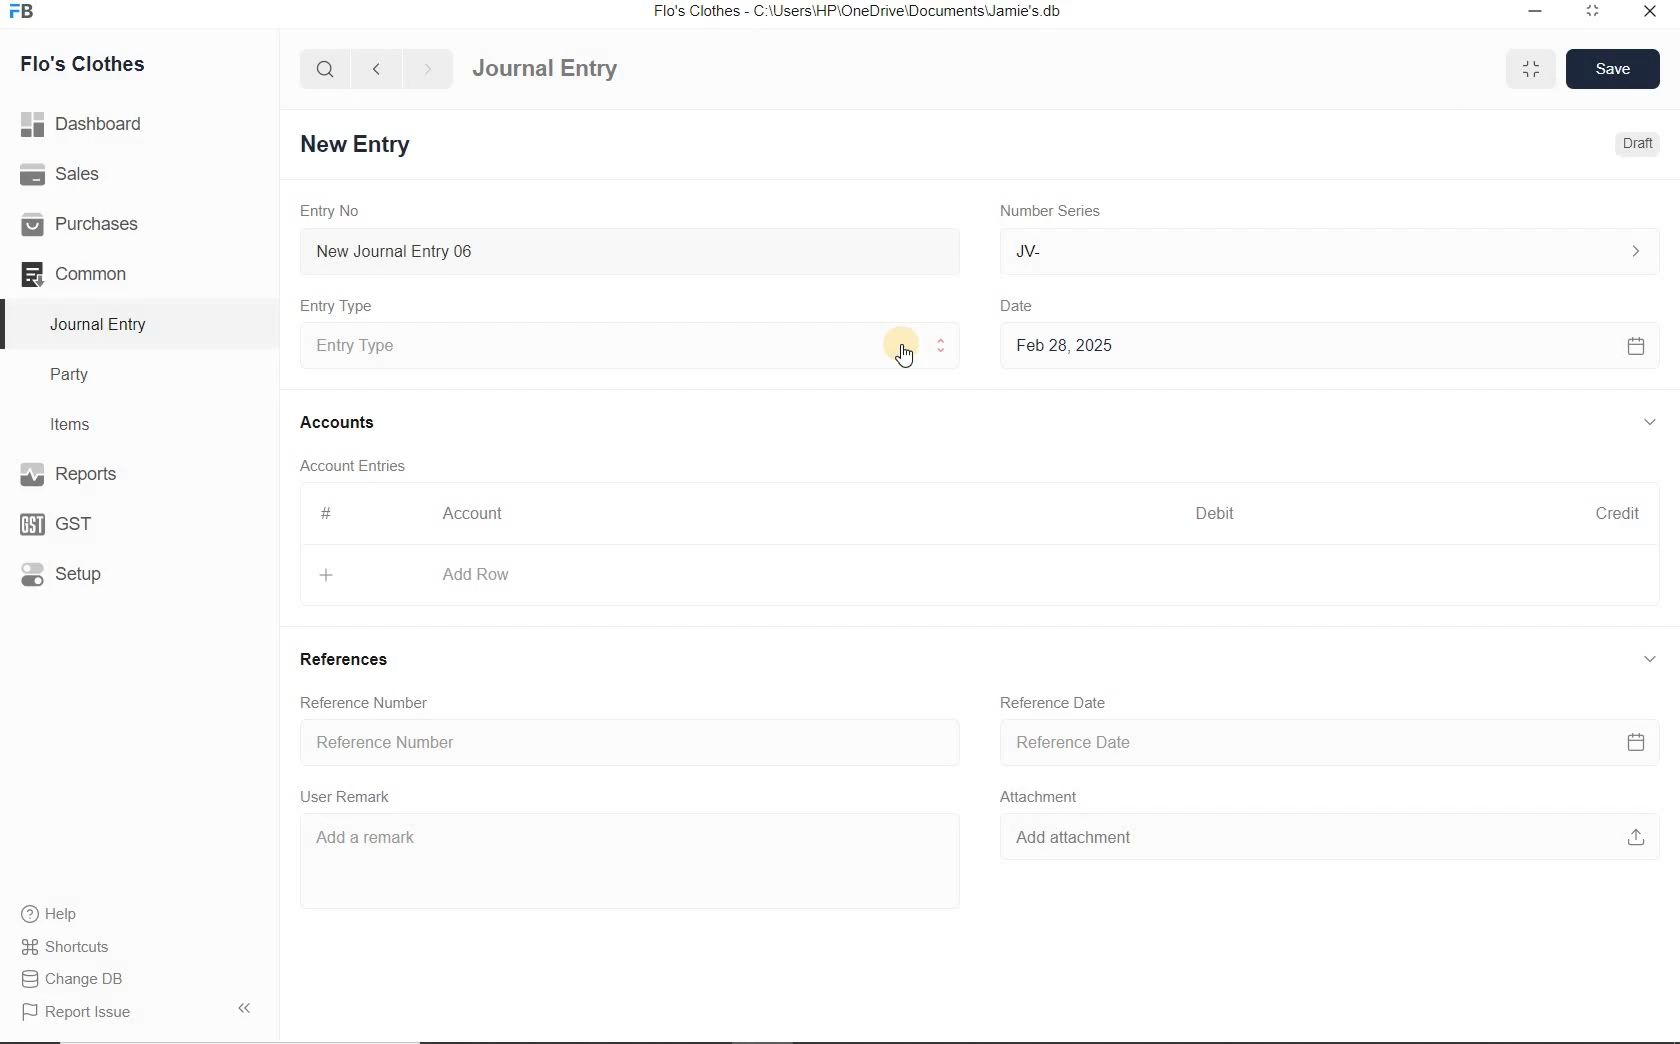 Image resolution: width=1680 pixels, height=1044 pixels. Describe the element at coordinates (81, 573) in the screenshot. I see `Setup` at that location.